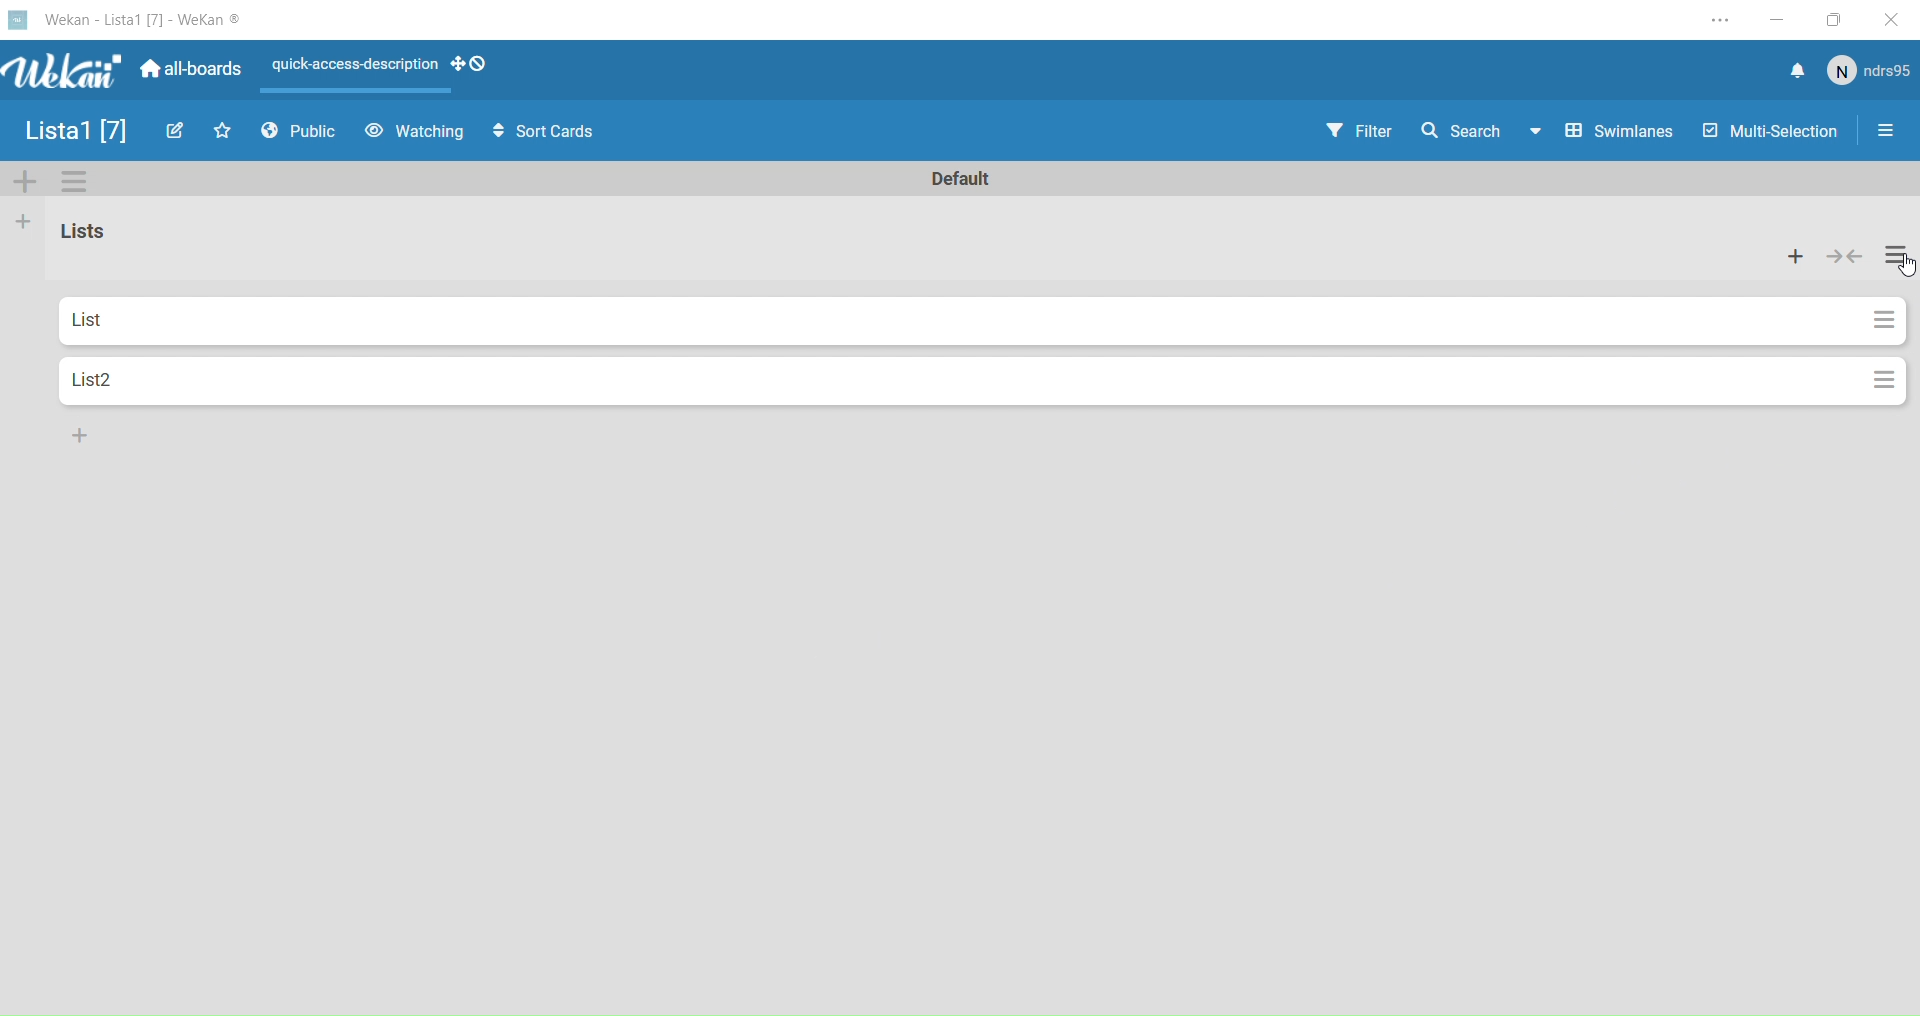 The image size is (1920, 1016). I want to click on Sort Cards, so click(553, 137).